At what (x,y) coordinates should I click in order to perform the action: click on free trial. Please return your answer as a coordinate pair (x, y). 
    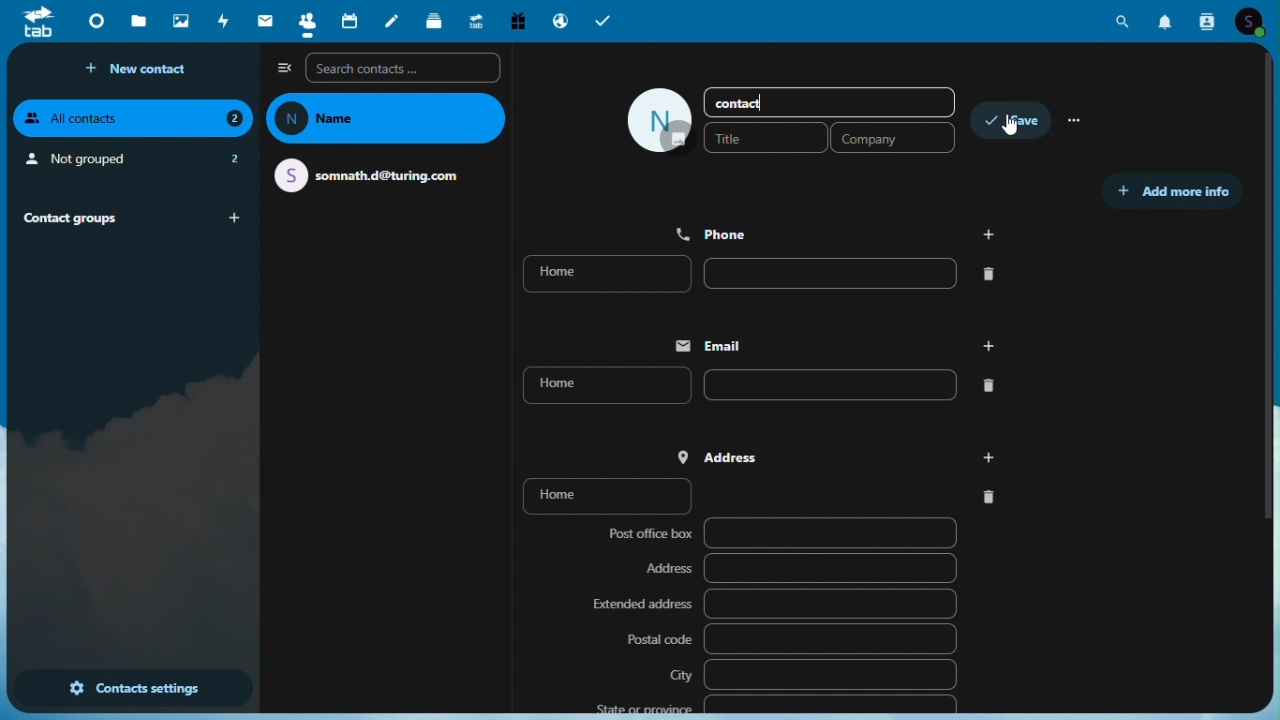
    Looking at the image, I should click on (519, 20).